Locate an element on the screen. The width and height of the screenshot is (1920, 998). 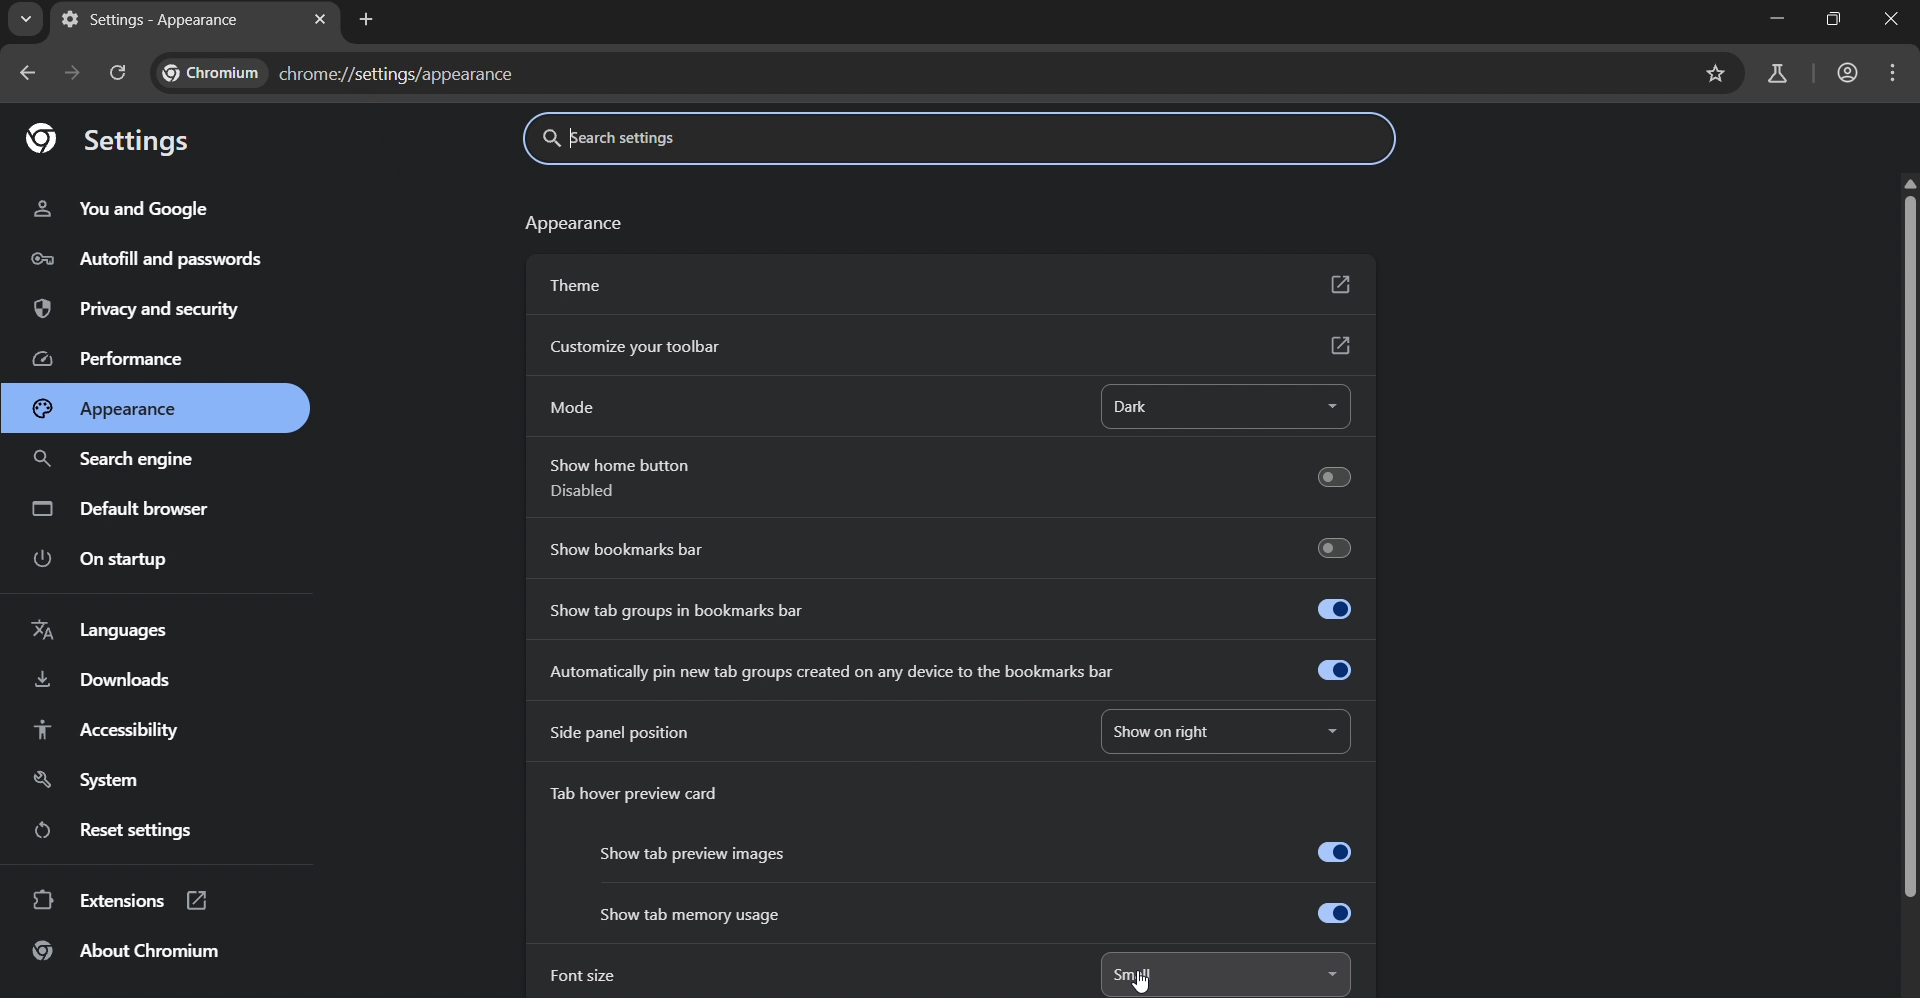
search labs is located at coordinates (1775, 75).